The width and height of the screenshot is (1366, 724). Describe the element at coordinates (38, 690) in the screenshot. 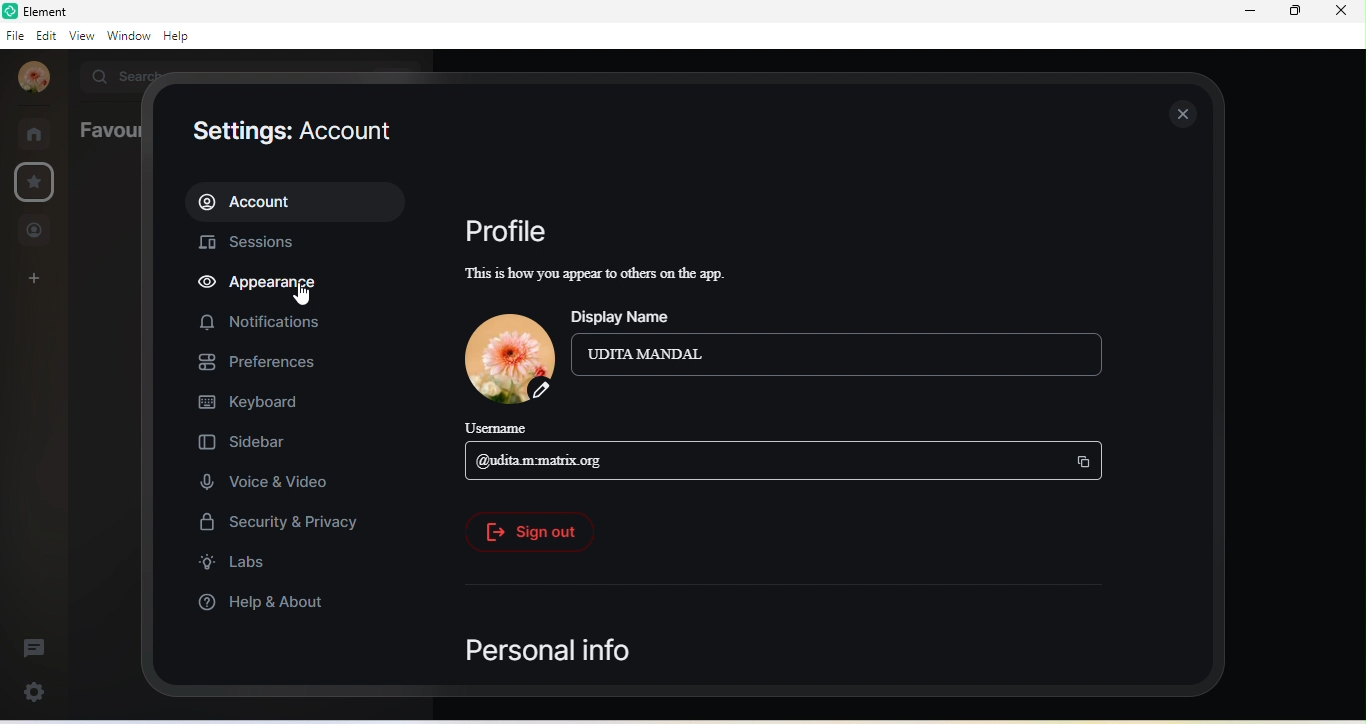

I see `quick settings` at that location.